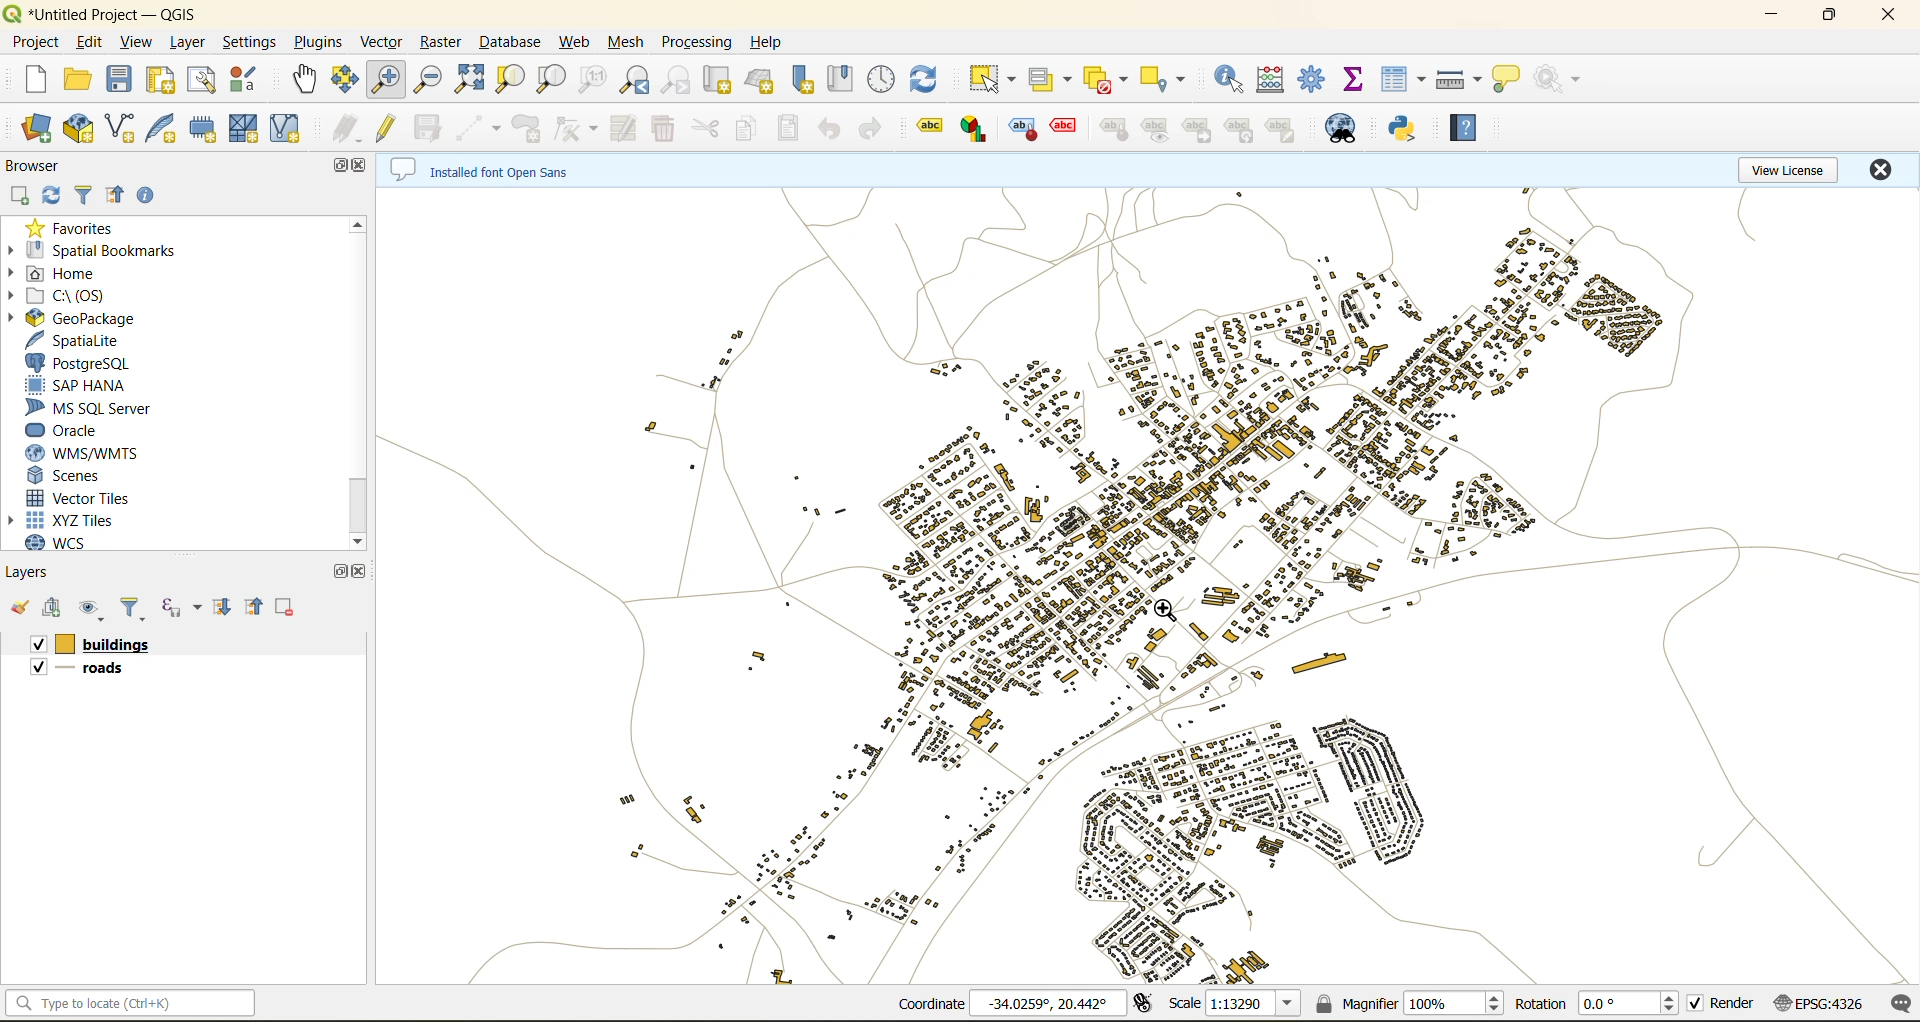  I want to click on Change Label Address, so click(1115, 133).